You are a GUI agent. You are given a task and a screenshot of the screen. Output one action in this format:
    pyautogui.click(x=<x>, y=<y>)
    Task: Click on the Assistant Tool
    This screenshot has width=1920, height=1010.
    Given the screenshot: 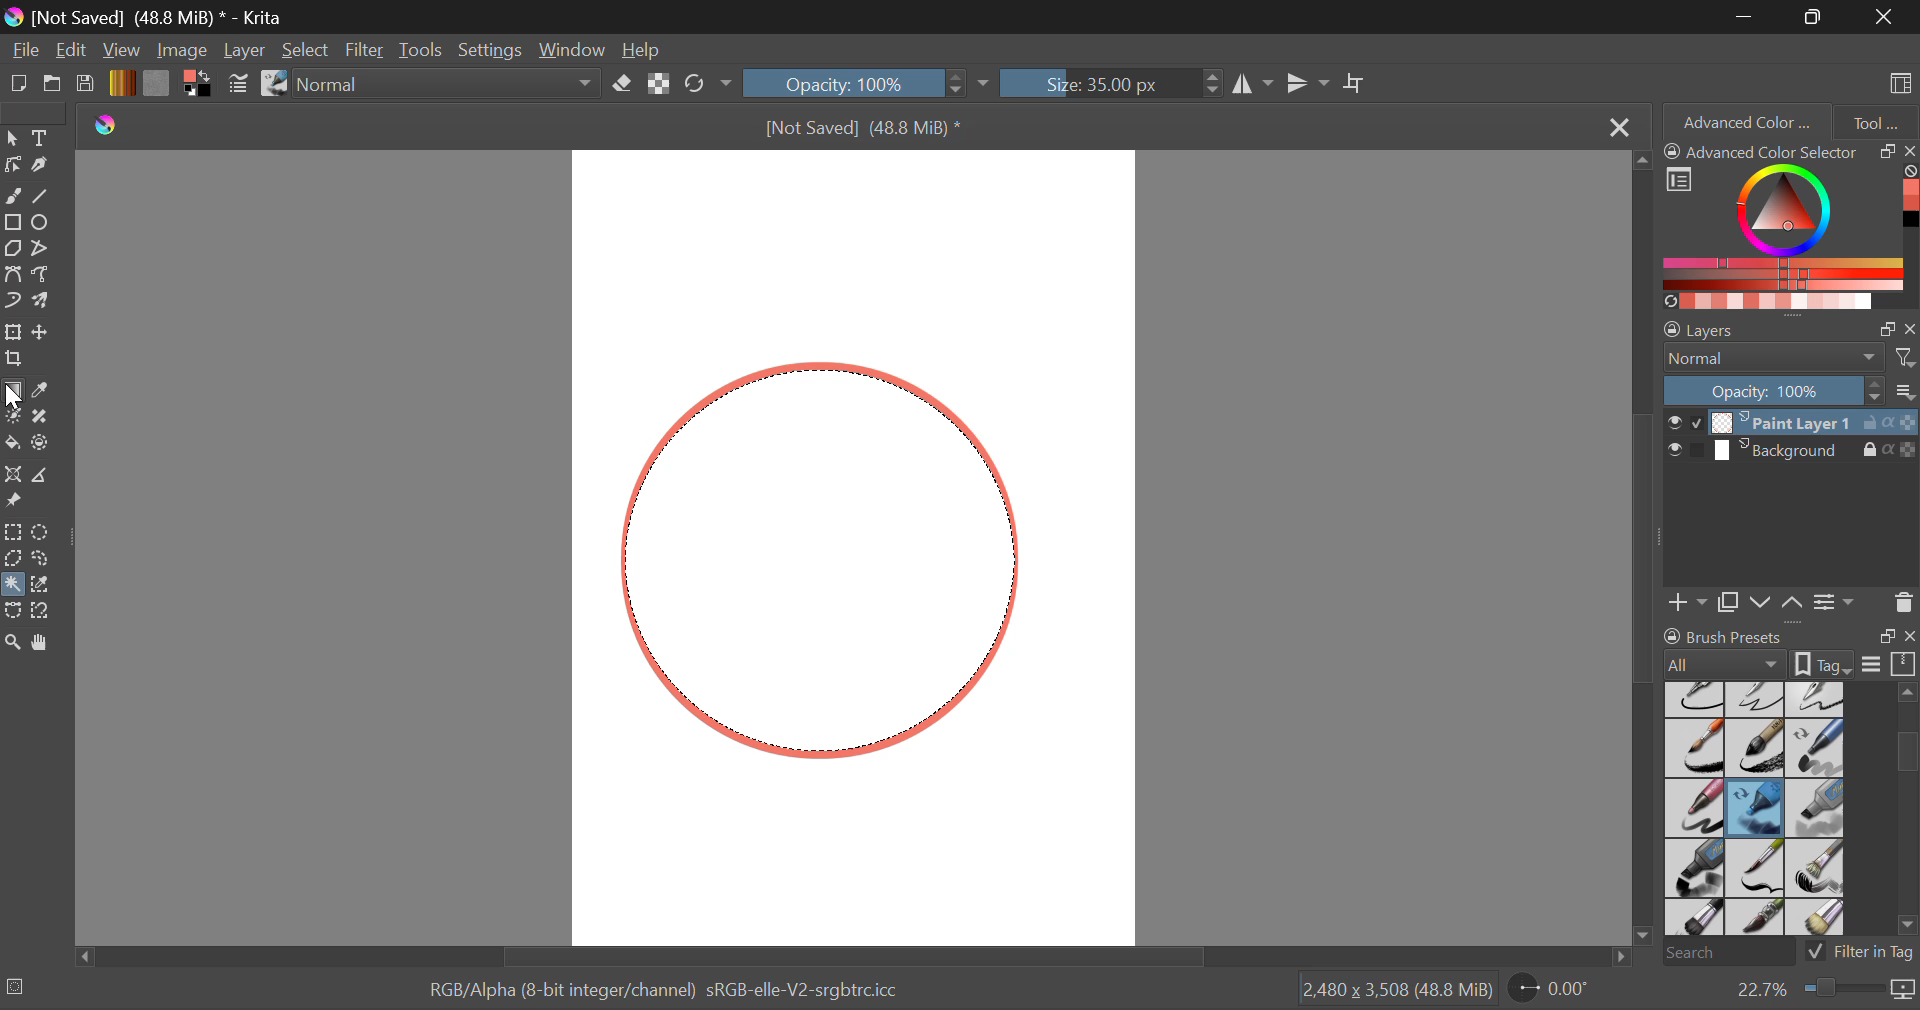 What is the action you would take?
    pyautogui.click(x=14, y=477)
    